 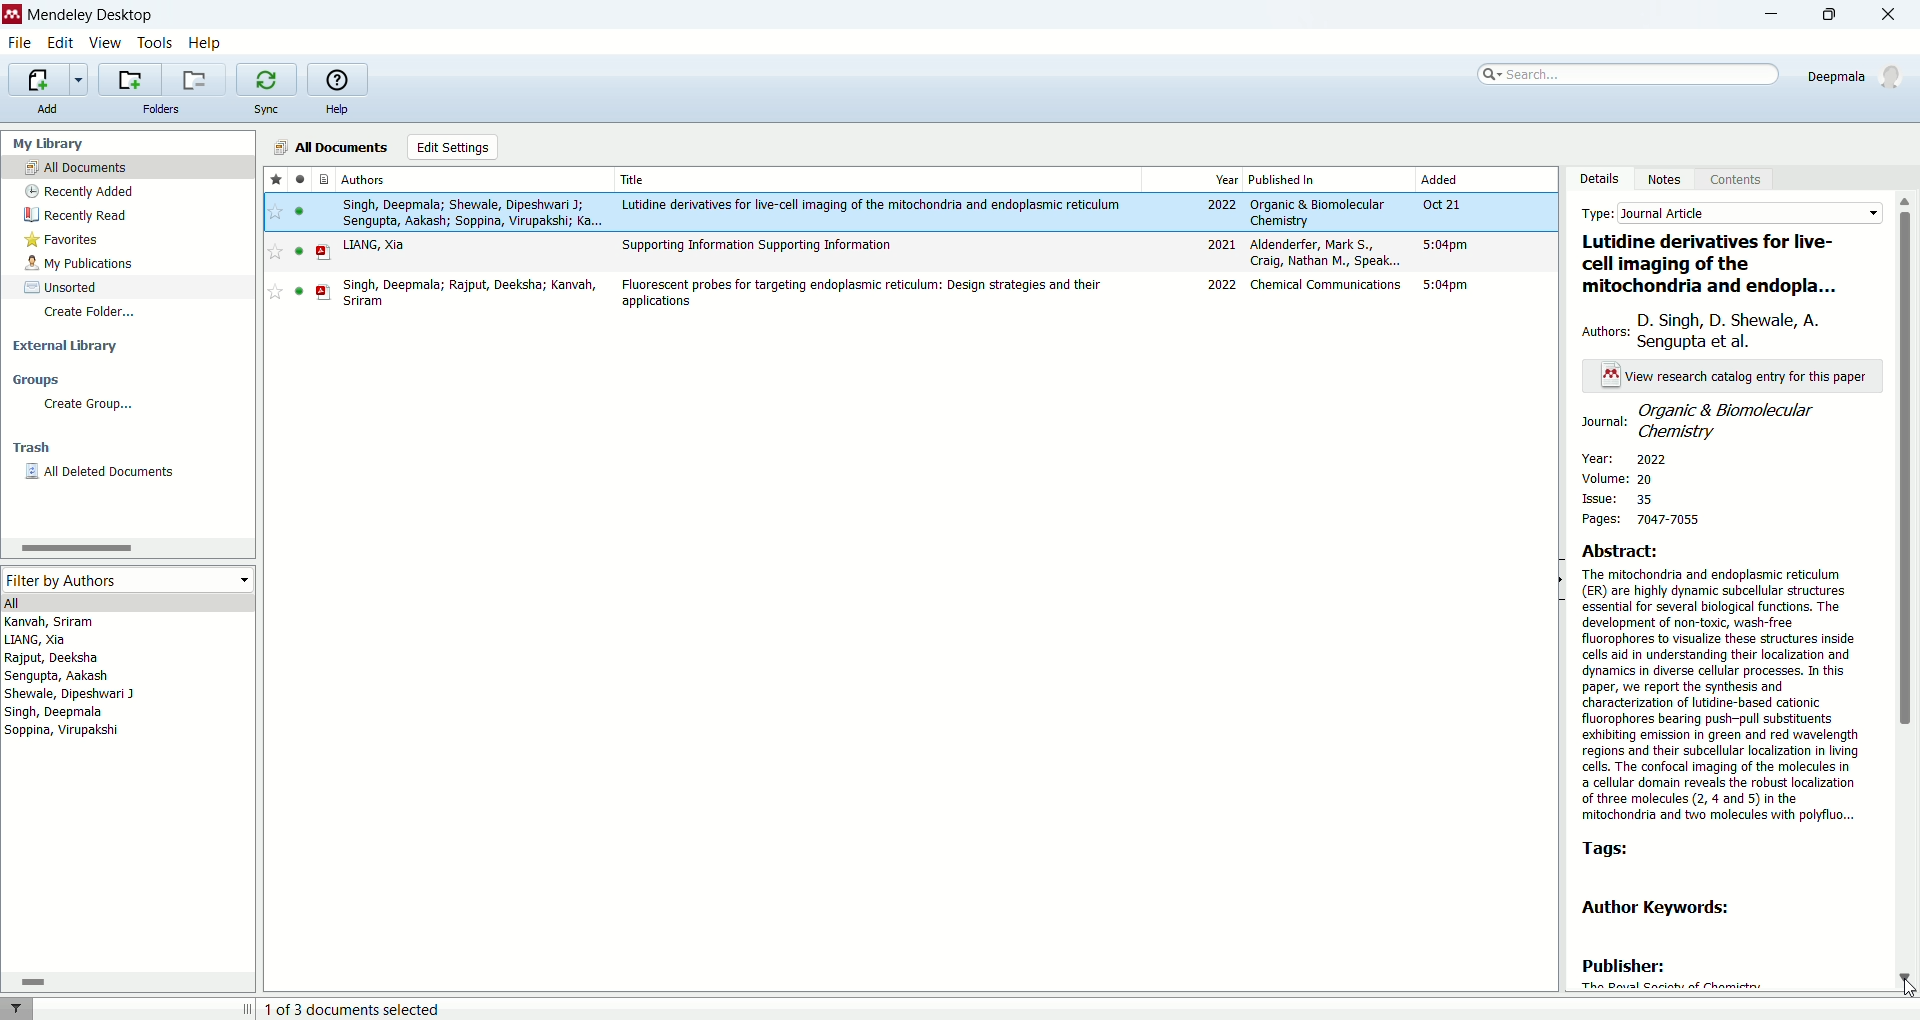 I want to click on search, so click(x=1625, y=74).